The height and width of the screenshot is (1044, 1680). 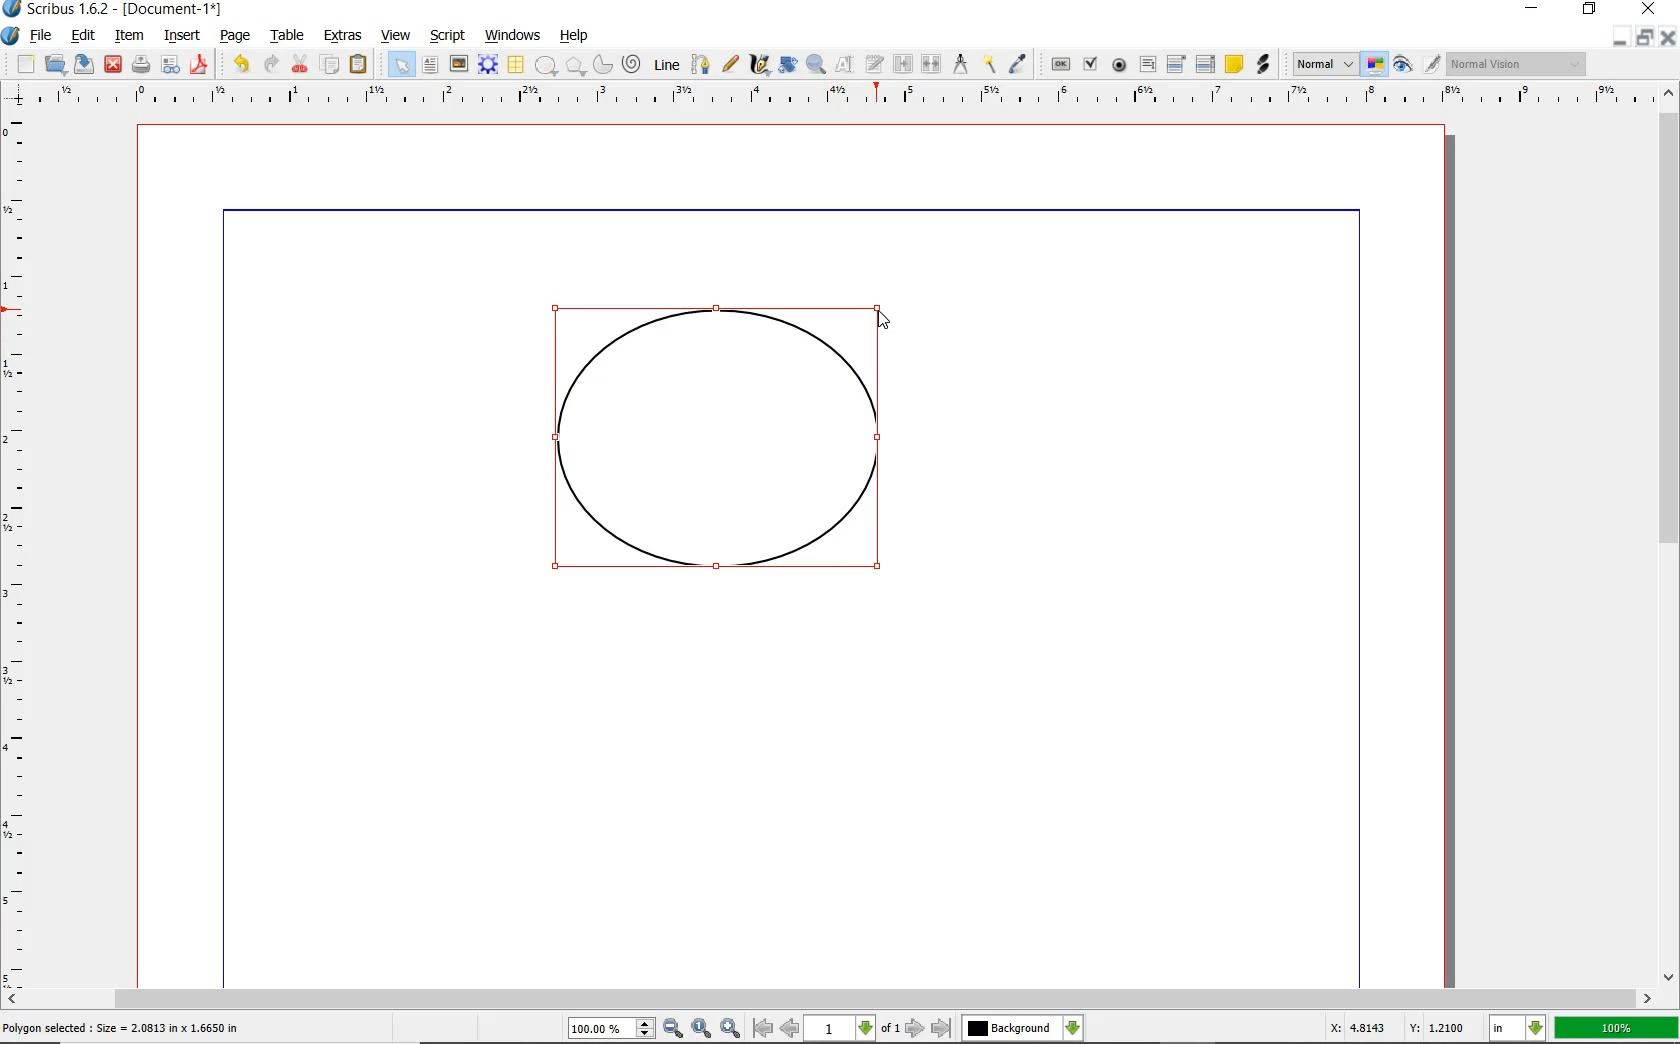 What do you see at coordinates (601, 66) in the screenshot?
I see `ARC` at bounding box center [601, 66].